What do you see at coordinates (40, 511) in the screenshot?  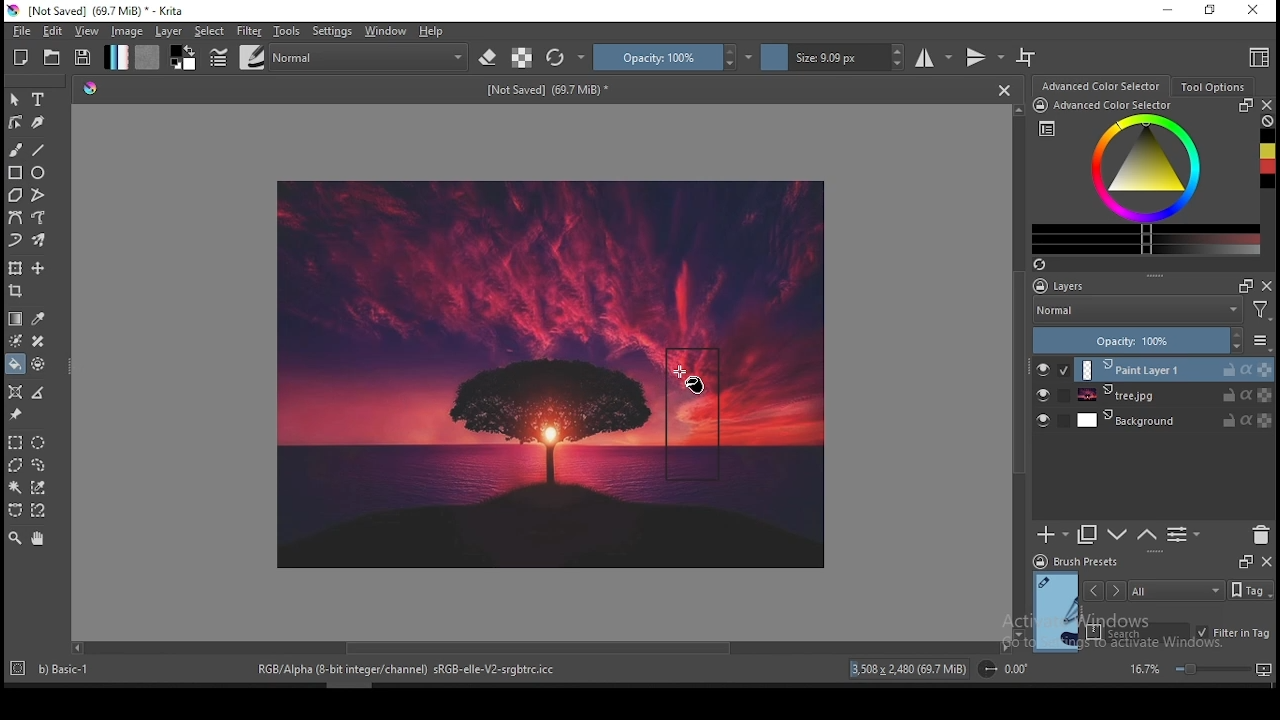 I see `magnetic curve selection tool` at bounding box center [40, 511].